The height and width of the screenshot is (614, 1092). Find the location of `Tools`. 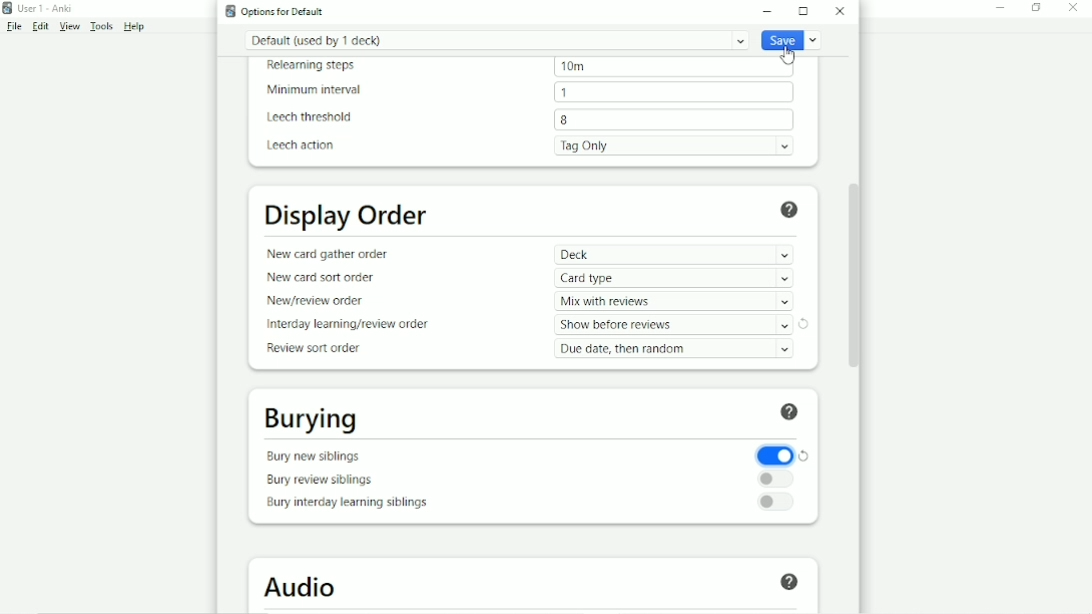

Tools is located at coordinates (103, 27).